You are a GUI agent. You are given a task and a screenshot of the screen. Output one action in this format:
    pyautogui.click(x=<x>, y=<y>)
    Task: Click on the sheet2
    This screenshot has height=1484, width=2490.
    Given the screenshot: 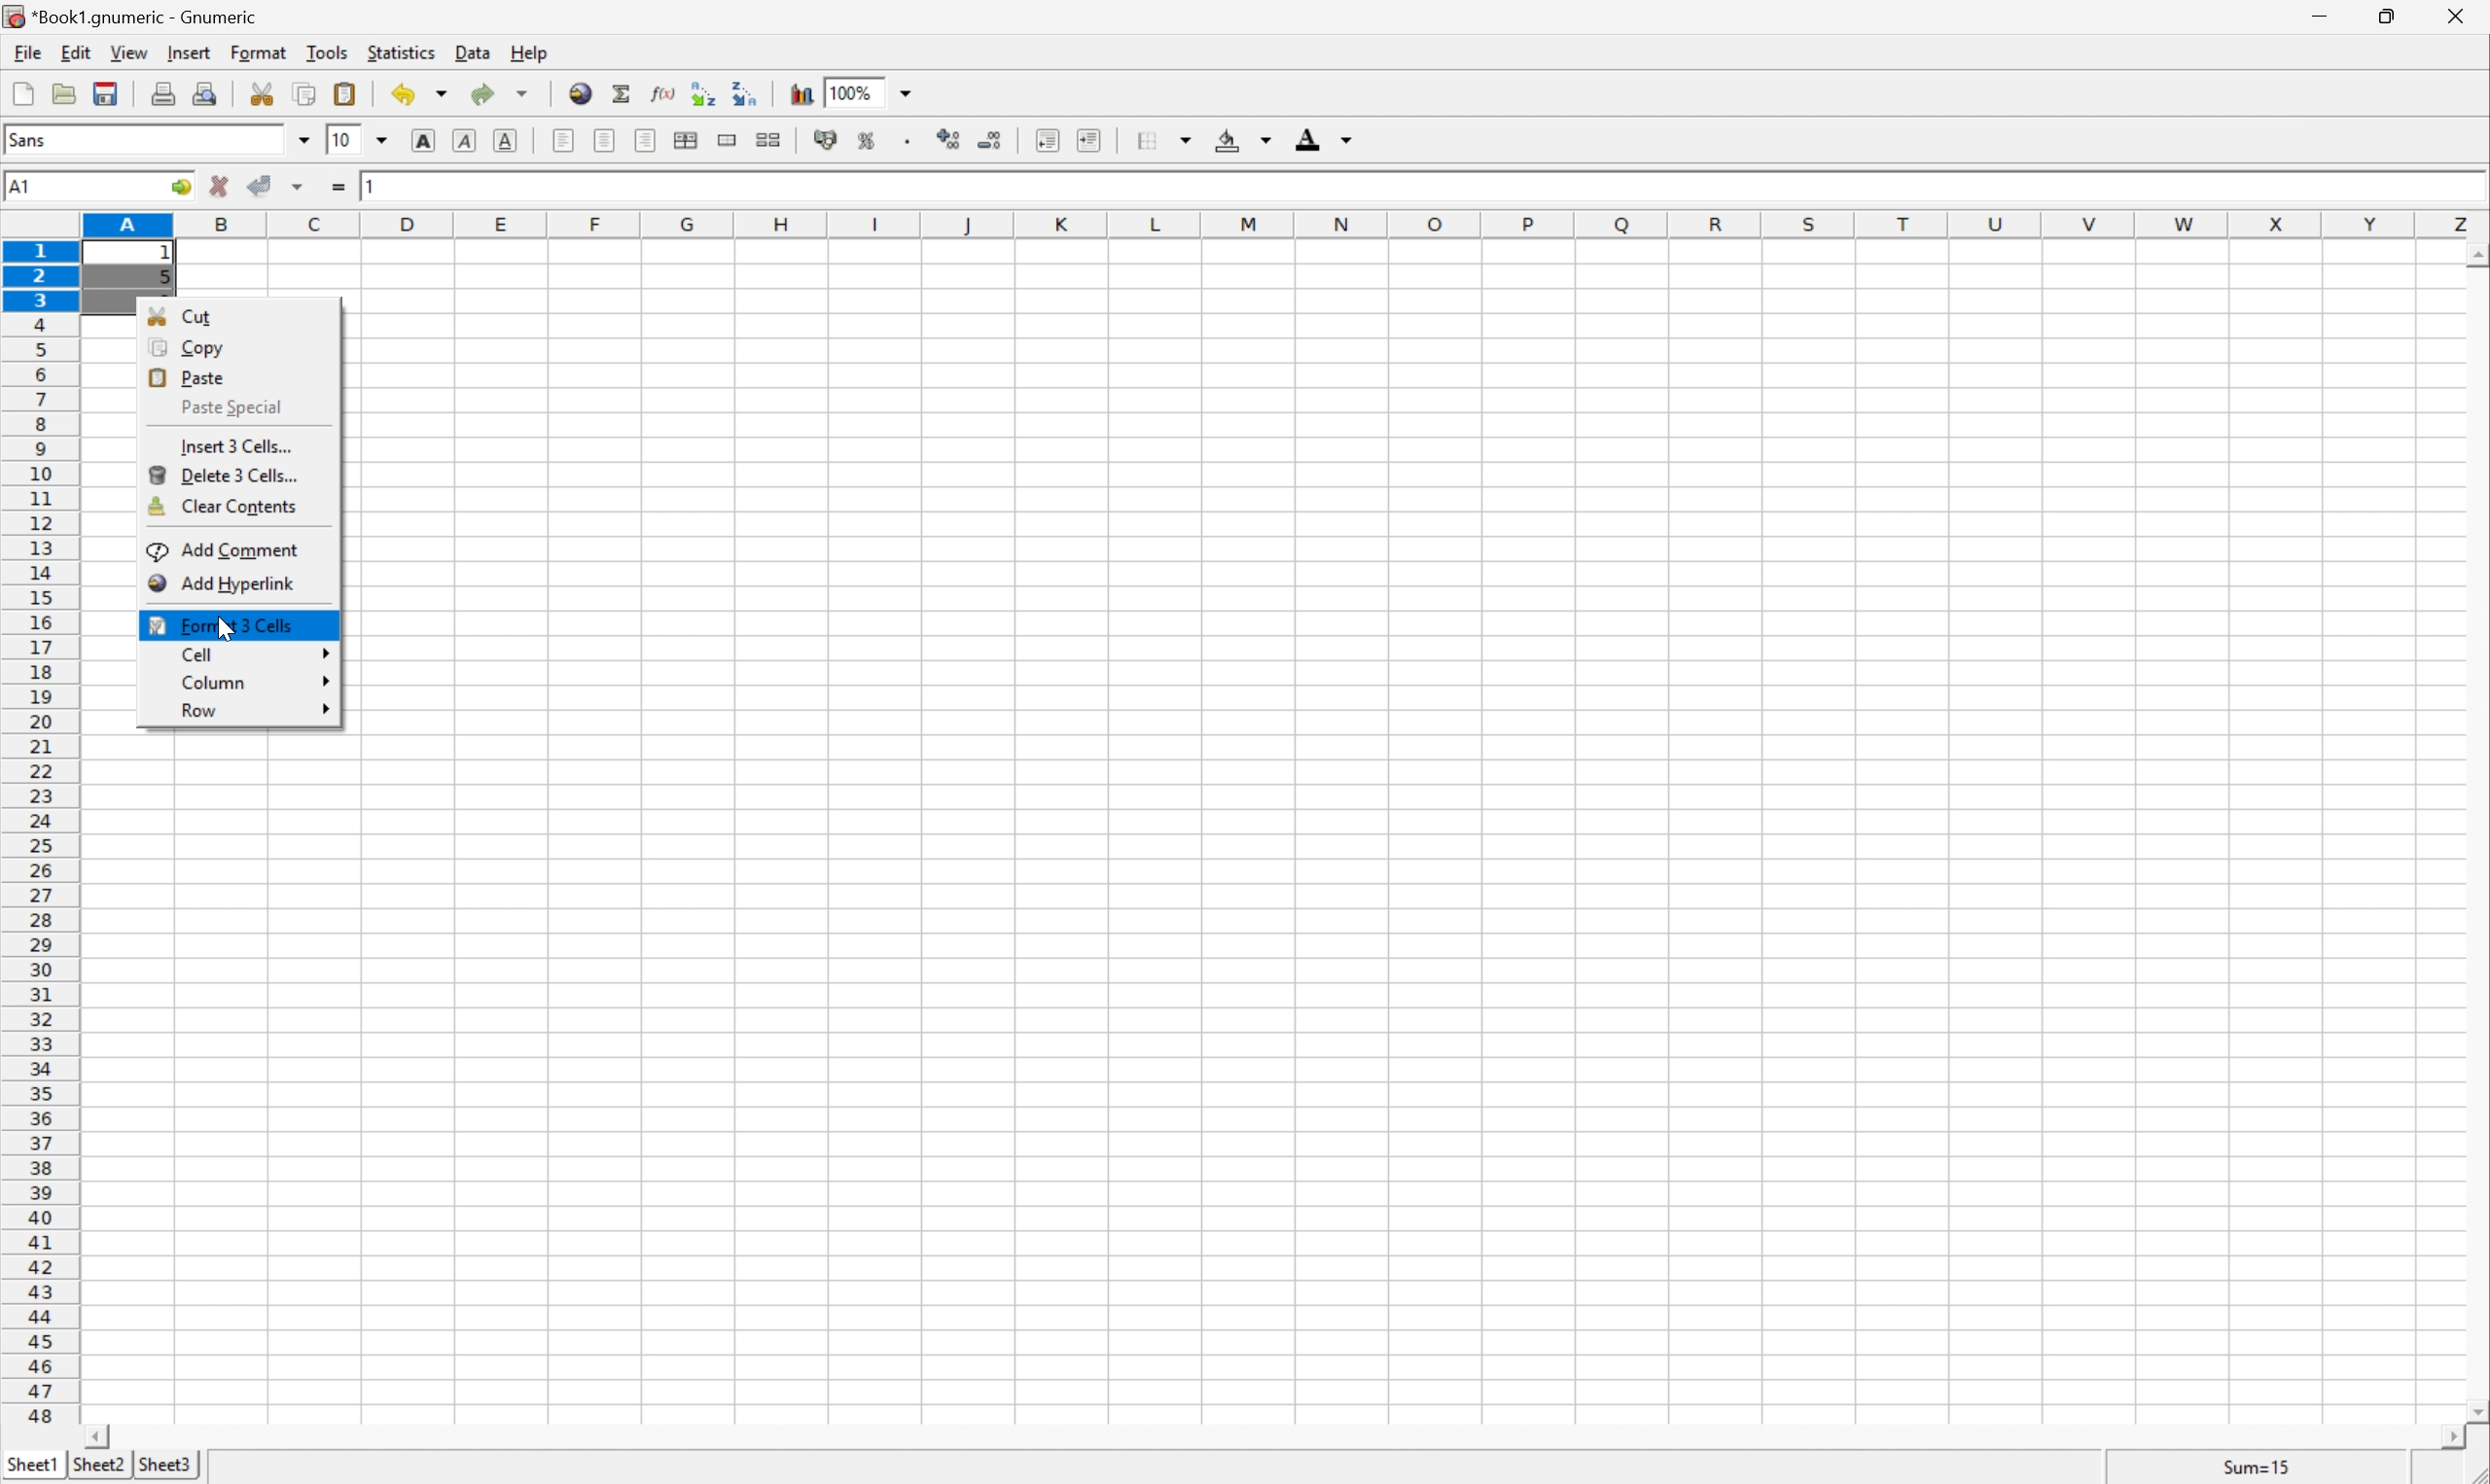 What is the action you would take?
    pyautogui.click(x=98, y=1470)
    